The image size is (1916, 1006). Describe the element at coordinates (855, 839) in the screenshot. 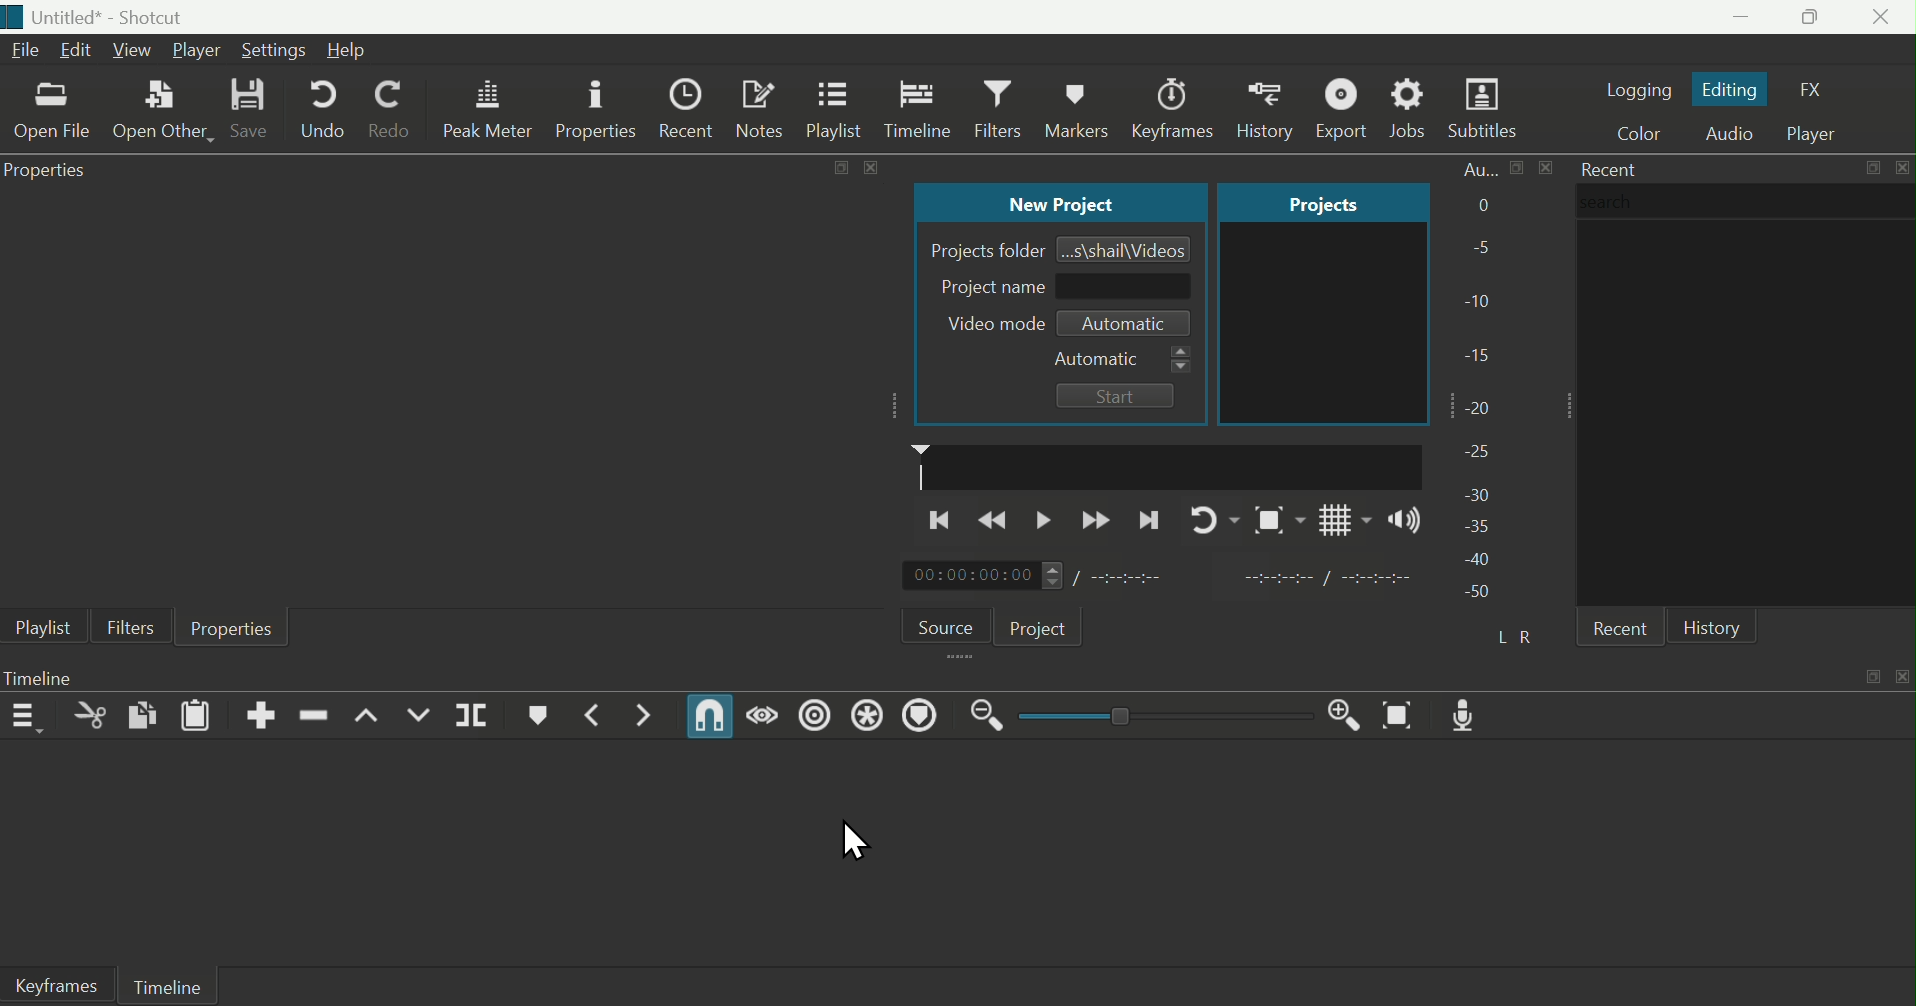

I see `mouse` at that location.